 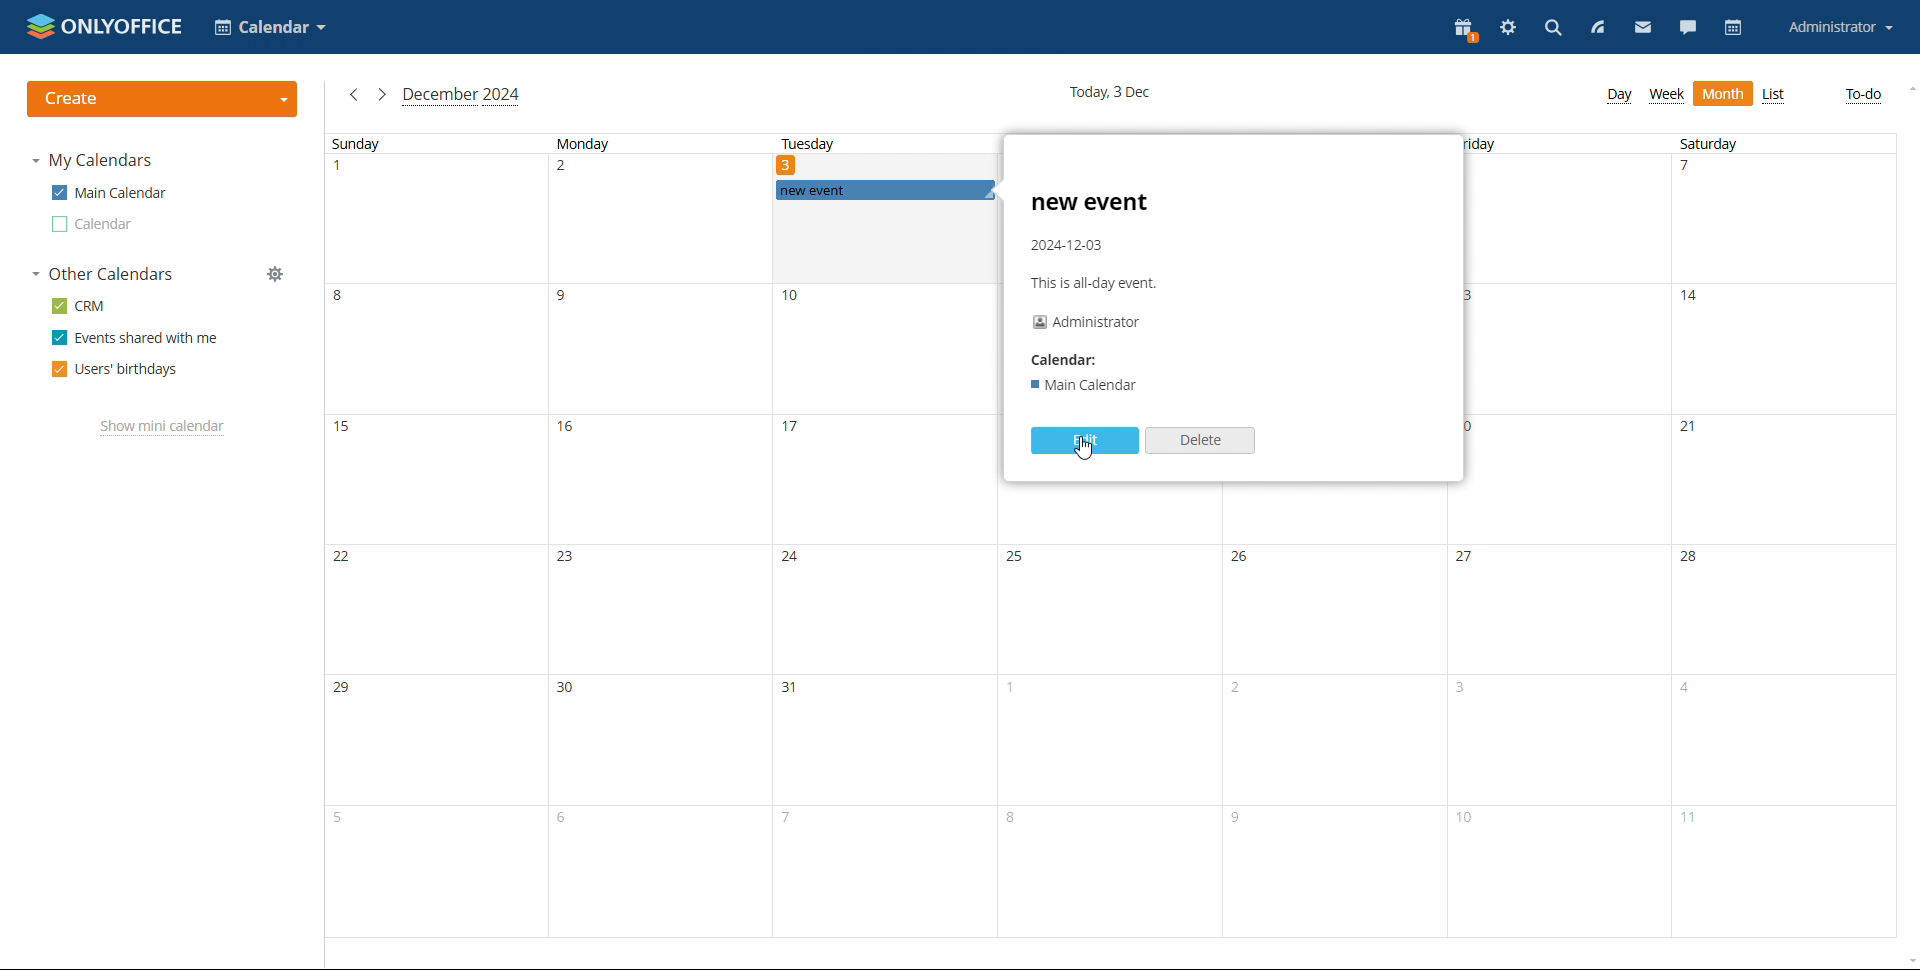 I want to click on logo, so click(x=105, y=25).